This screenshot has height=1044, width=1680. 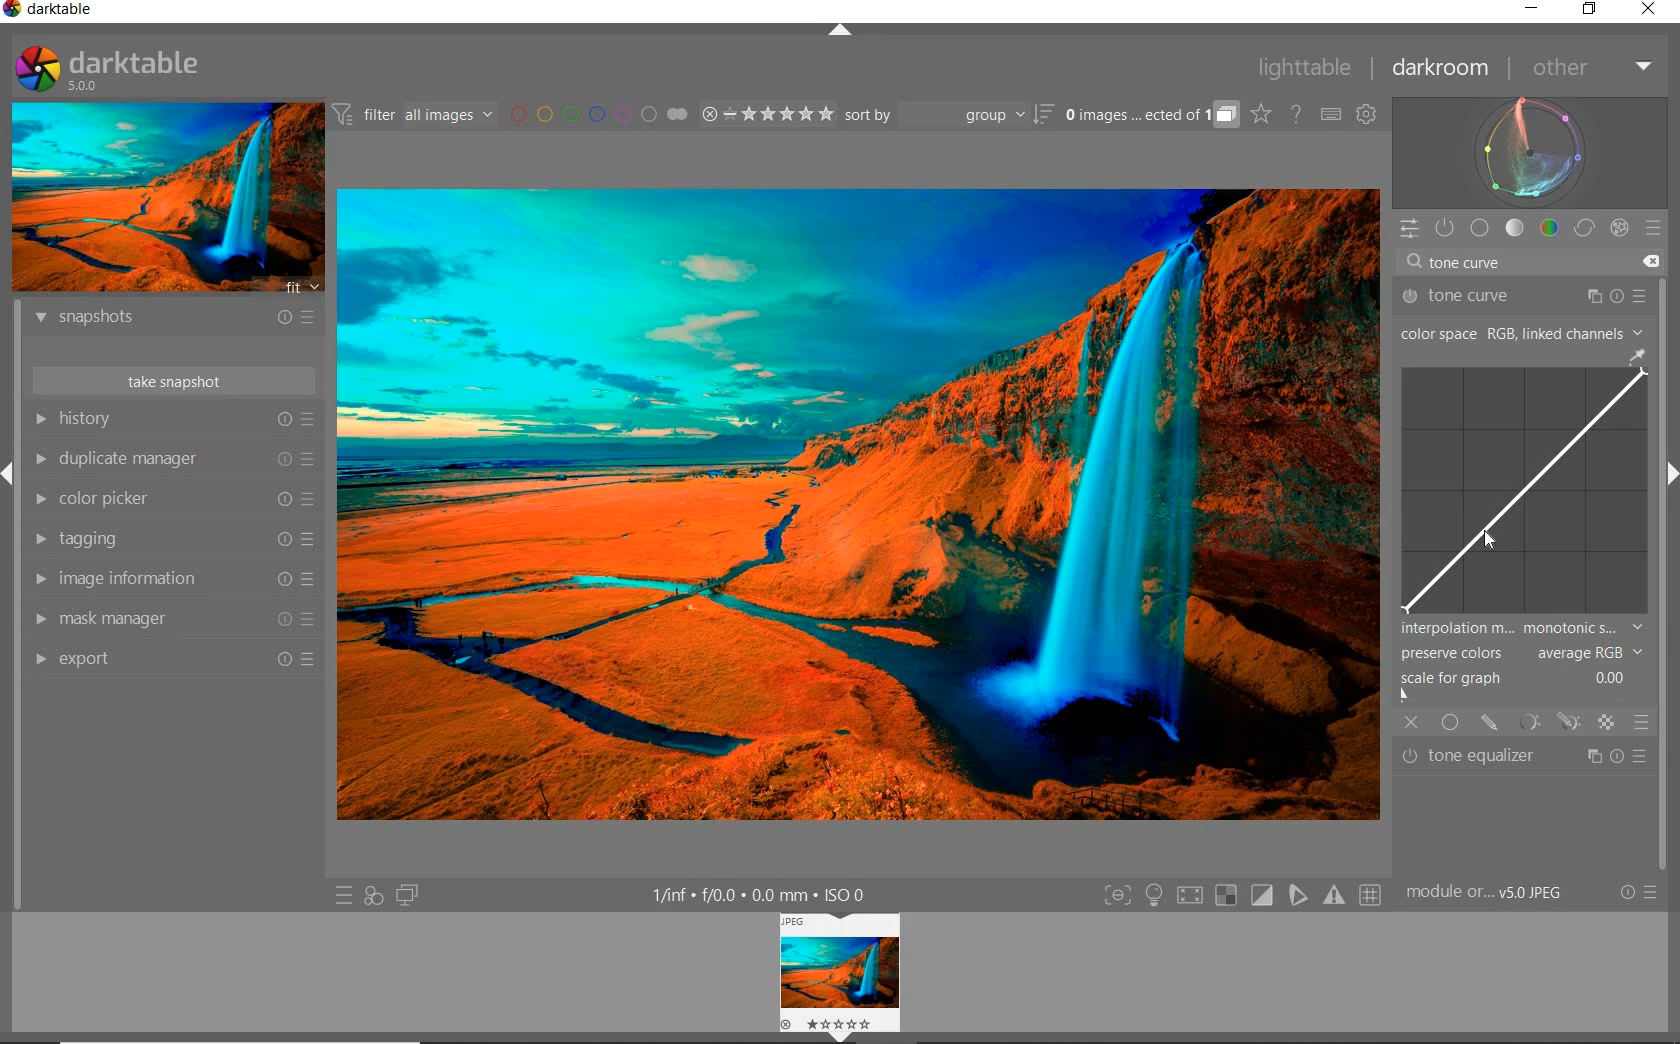 What do you see at coordinates (855, 502) in the screenshot?
I see `SELECTED IMAGE` at bounding box center [855, 502].